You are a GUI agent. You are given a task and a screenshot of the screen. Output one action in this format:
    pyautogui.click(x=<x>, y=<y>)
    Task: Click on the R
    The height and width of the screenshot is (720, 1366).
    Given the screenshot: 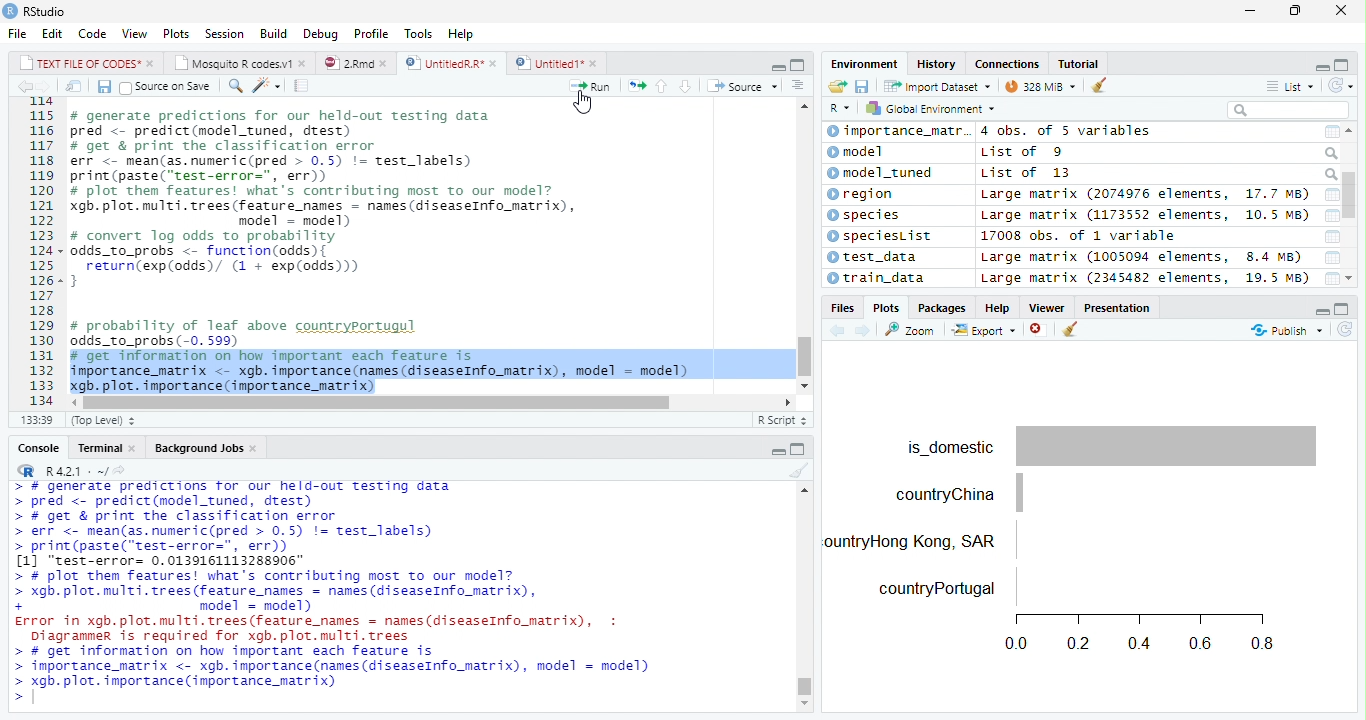 What is the action you would take?
    pyautogui.click(x=24, y=470)
    